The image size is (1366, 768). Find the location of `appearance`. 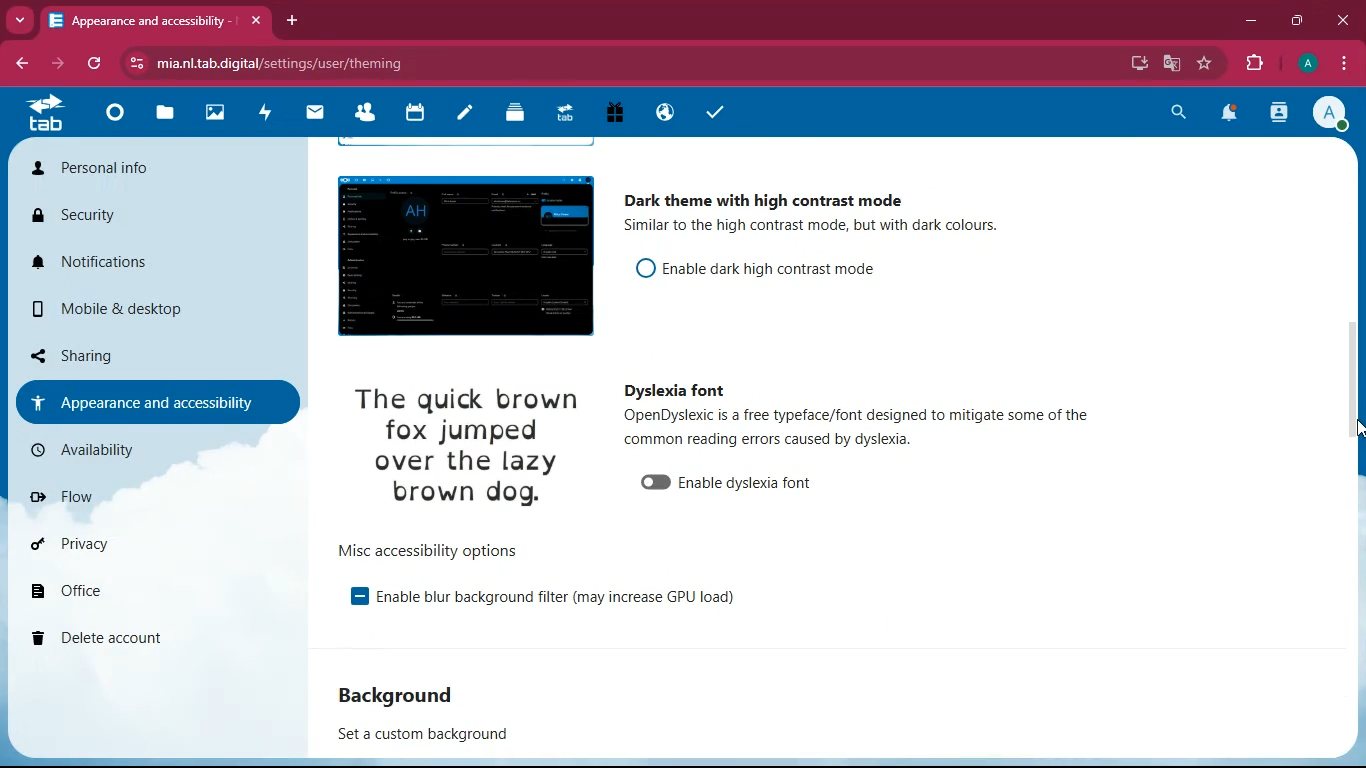

appearance is located at coordinates (160, 401).